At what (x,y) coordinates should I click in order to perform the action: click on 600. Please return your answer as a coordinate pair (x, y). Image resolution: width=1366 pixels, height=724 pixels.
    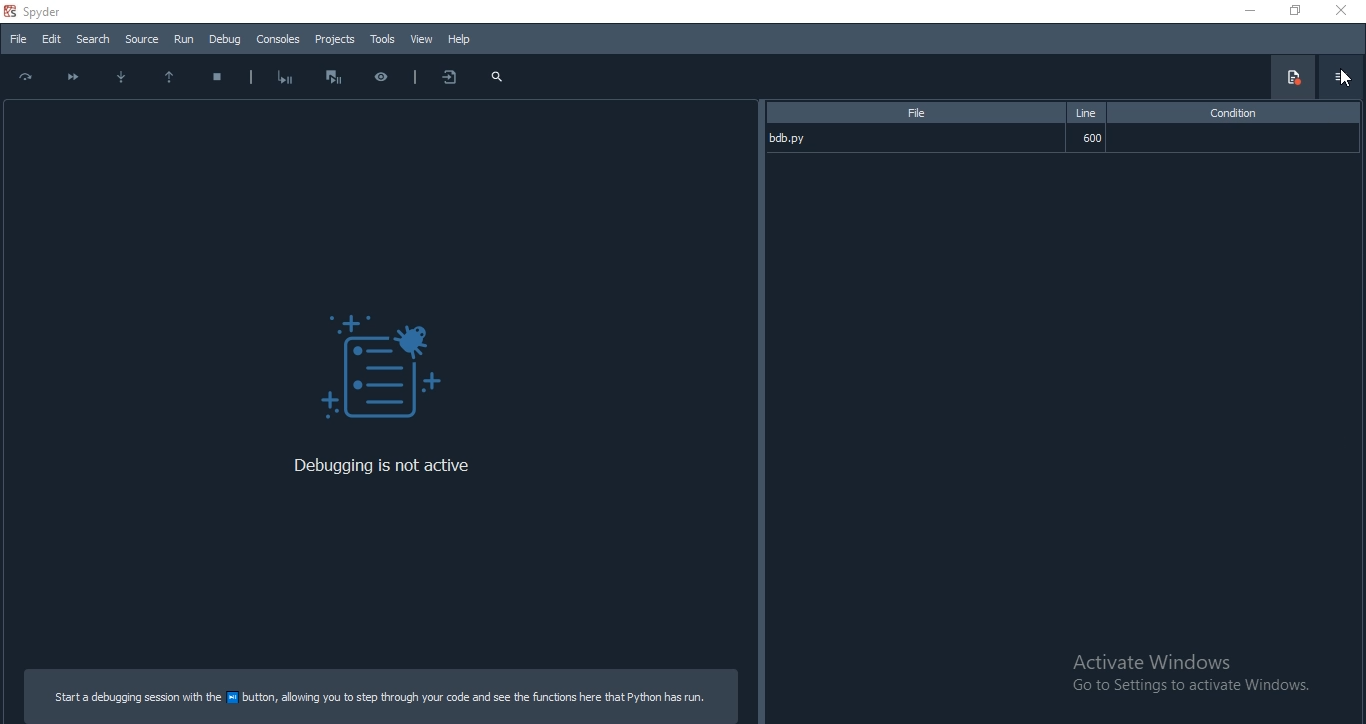
    Looking at the image, I should click on (1090, 139).